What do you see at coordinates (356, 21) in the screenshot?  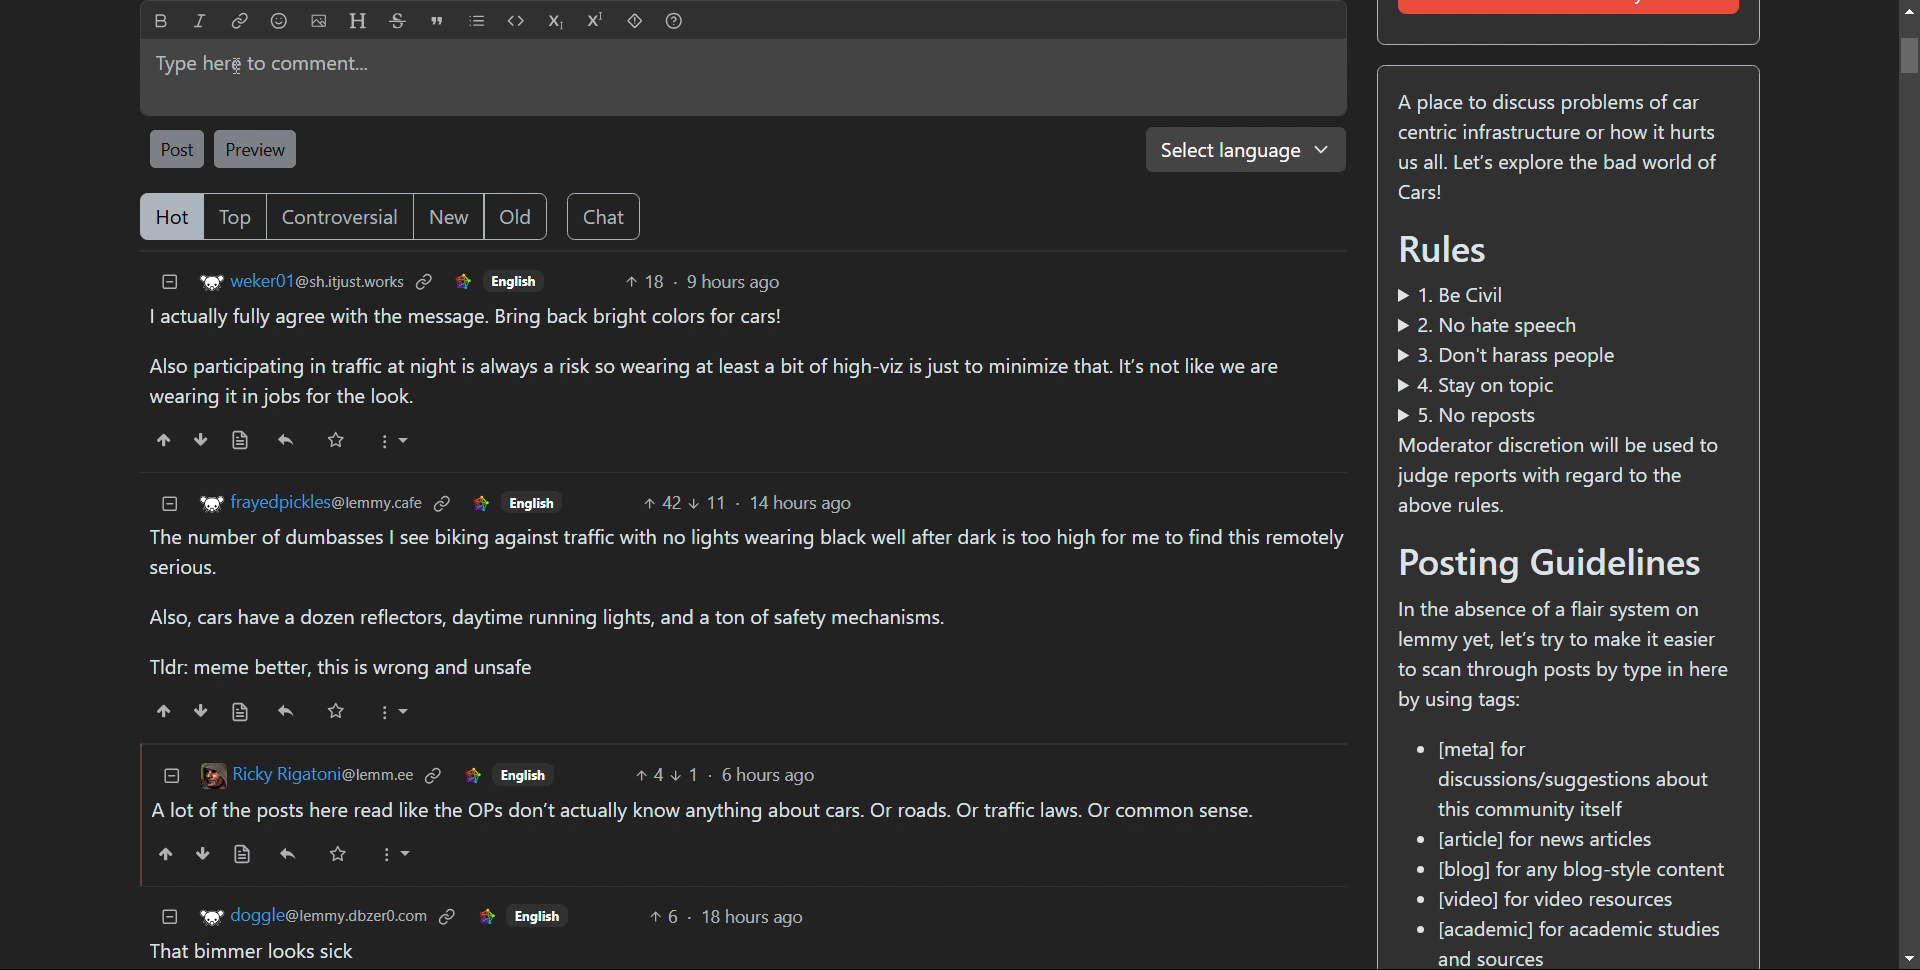 I see `header` at bounding box center [356, 21].